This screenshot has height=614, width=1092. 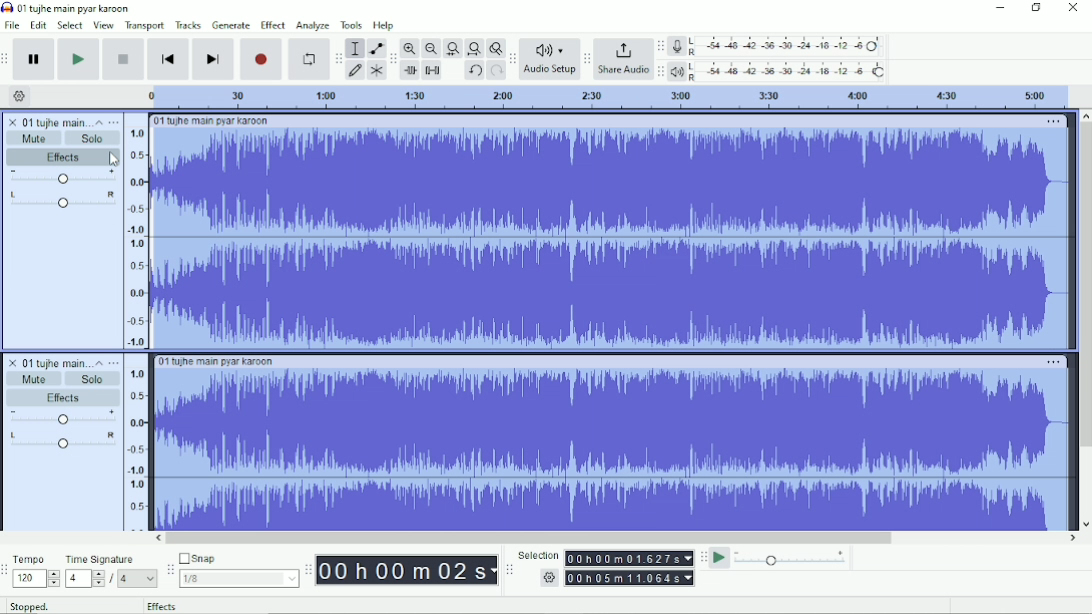 What do you see at coordinates (95, 363) in the screenshot?
I see `Collapse` at bounding box center [95, 363].